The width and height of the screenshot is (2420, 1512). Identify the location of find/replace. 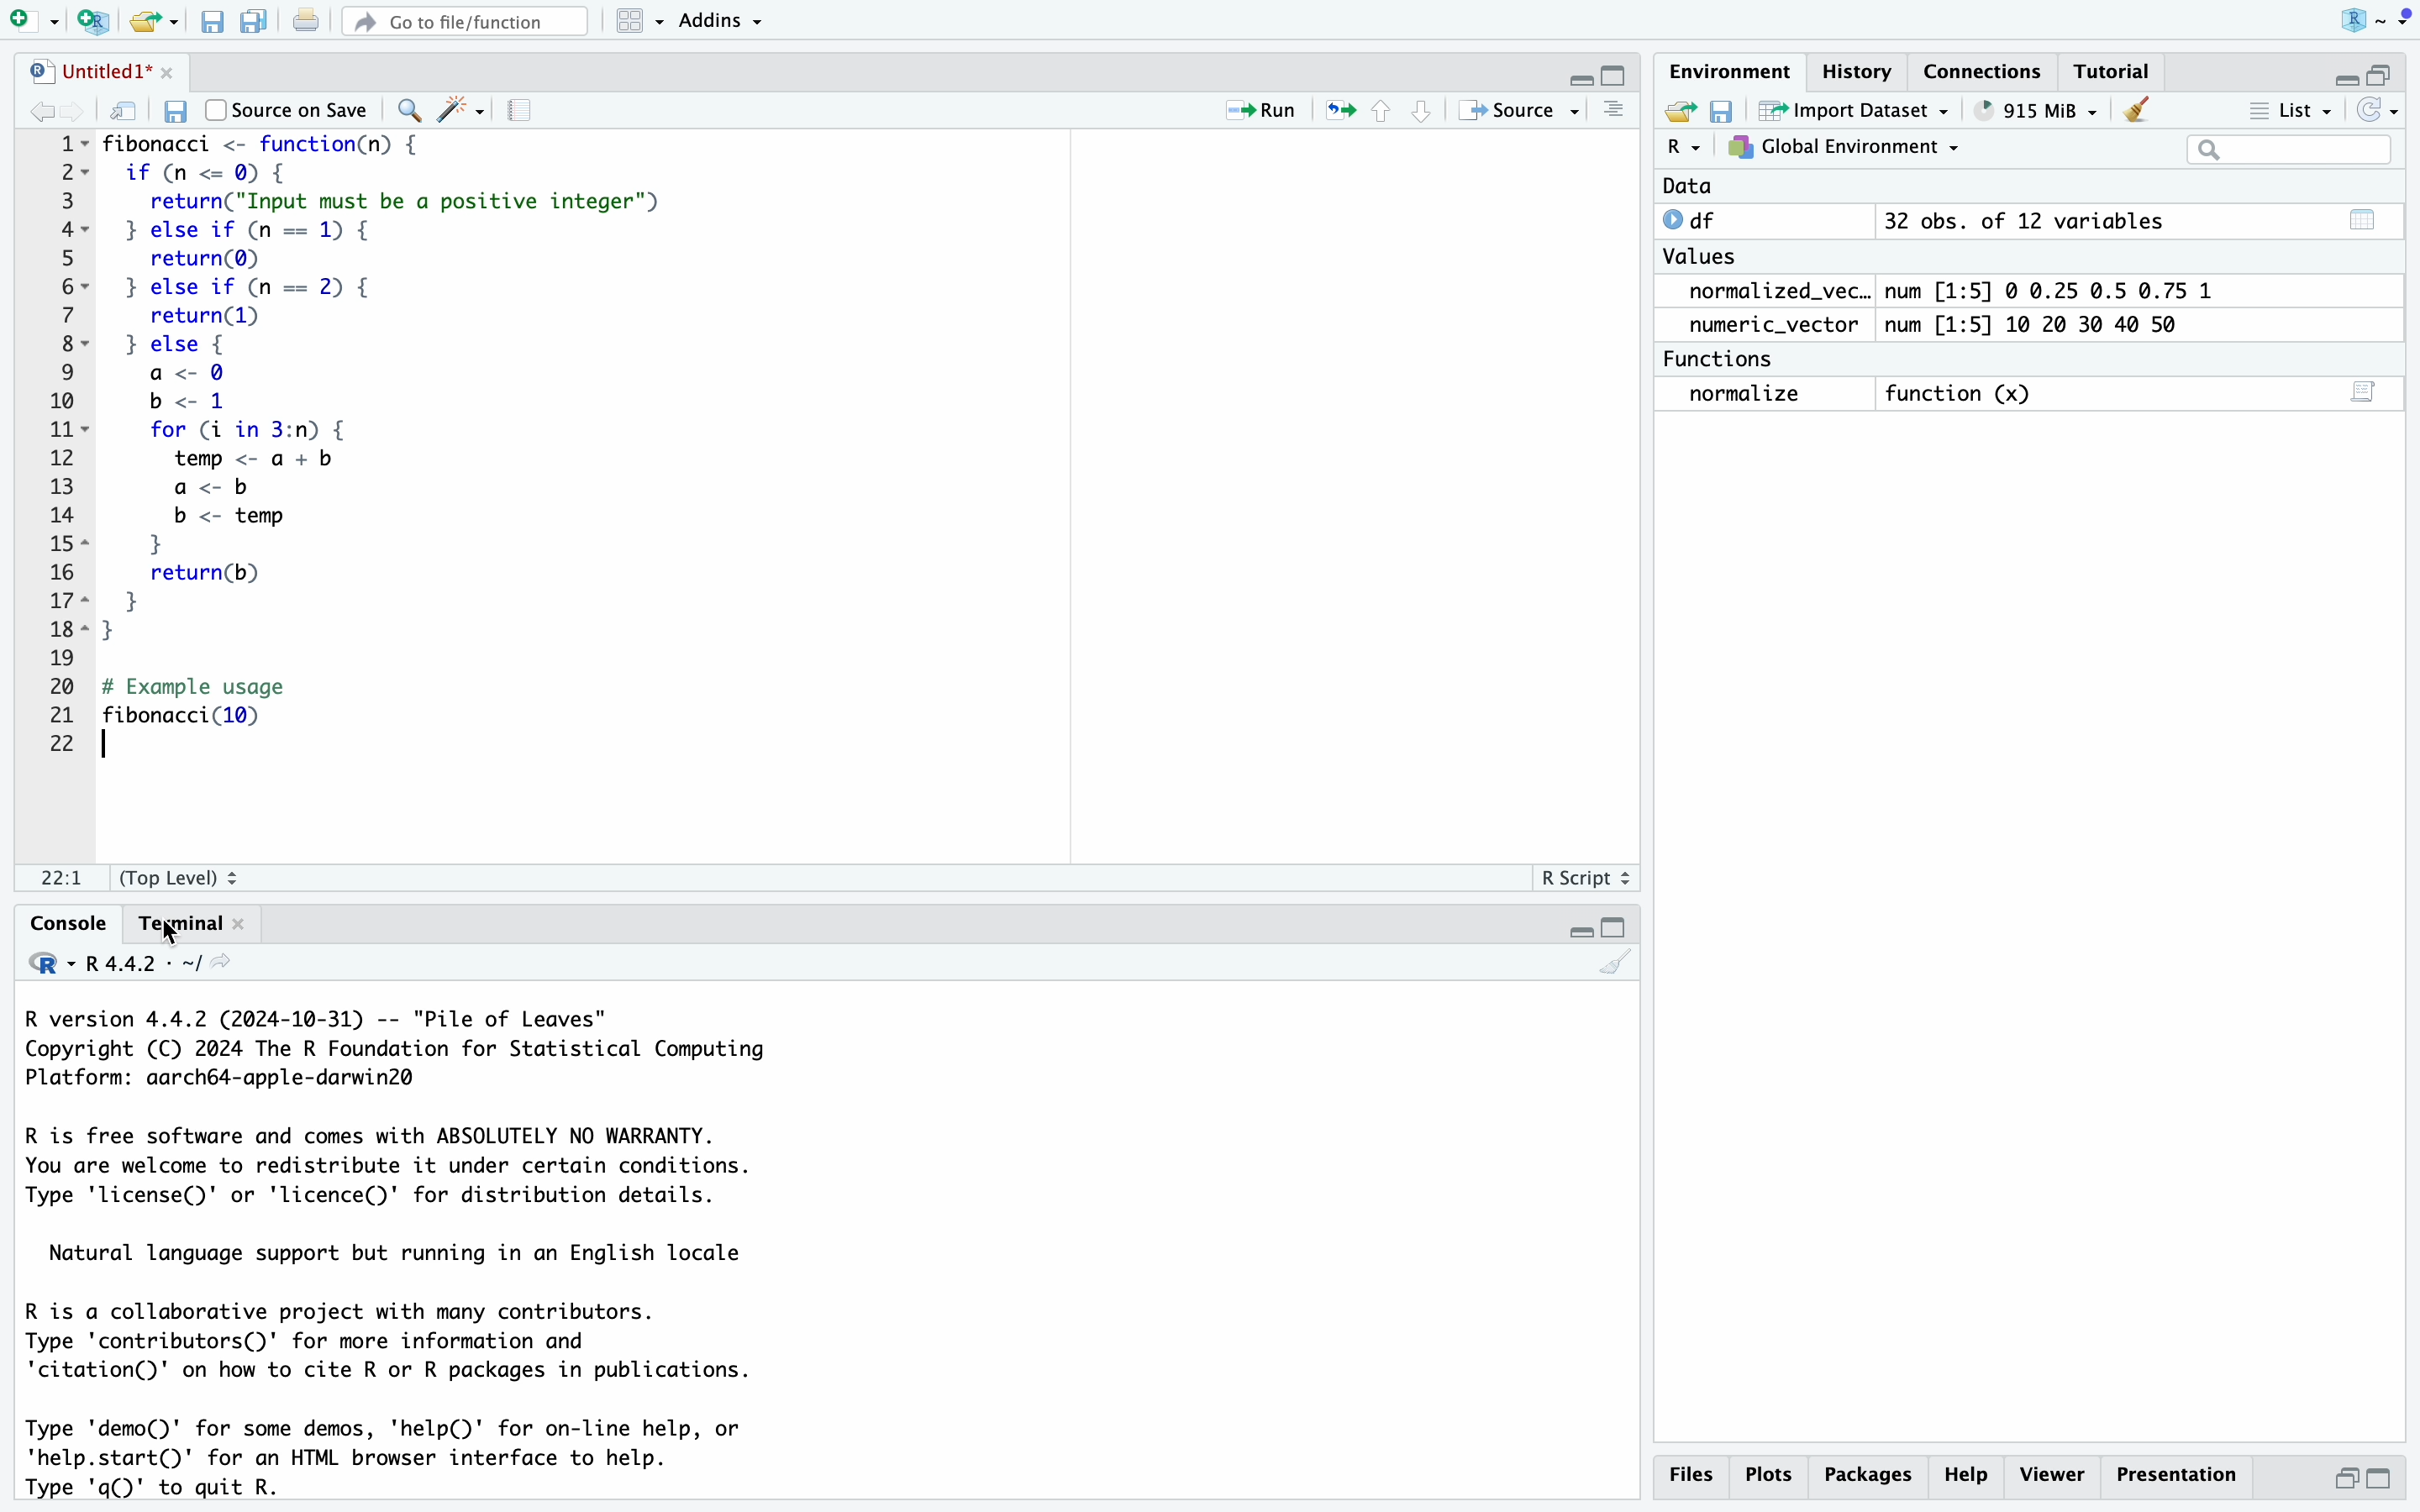
(407, 111).